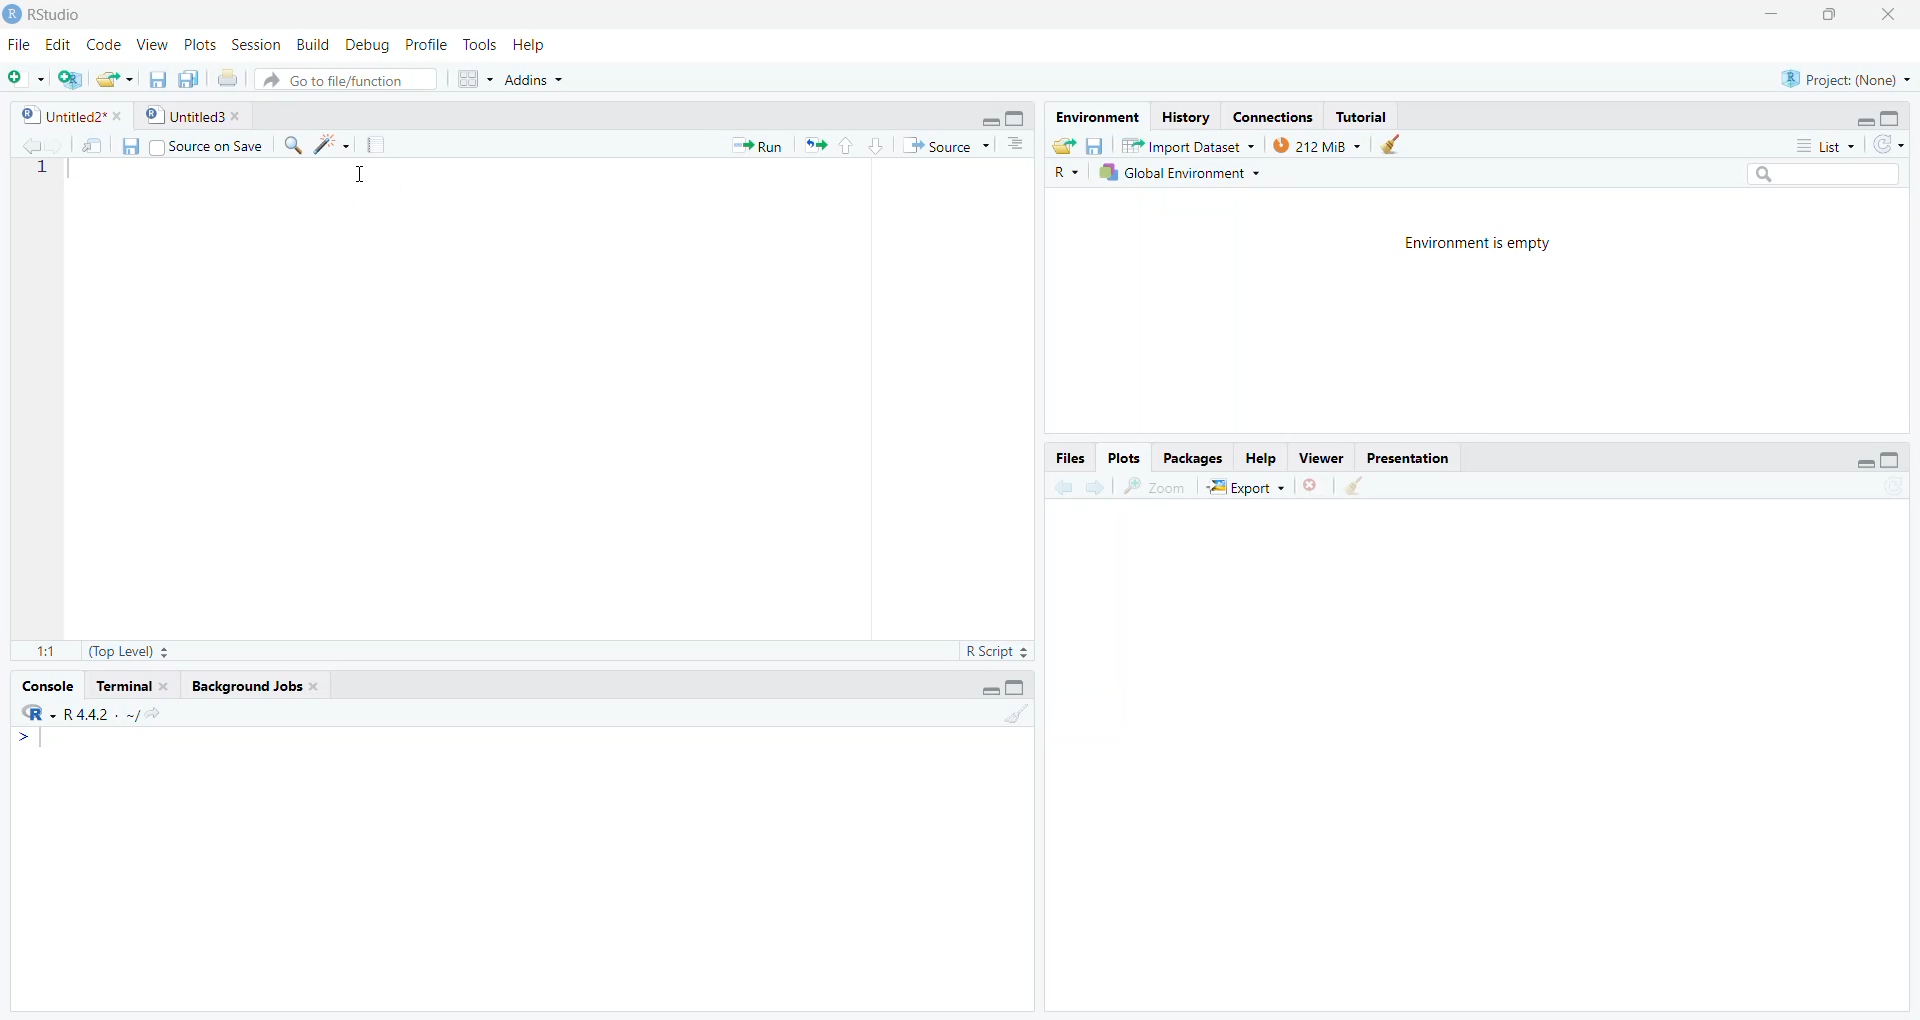 The image size is (1920, 1020). I want to click on minimize, so click(980, 122).